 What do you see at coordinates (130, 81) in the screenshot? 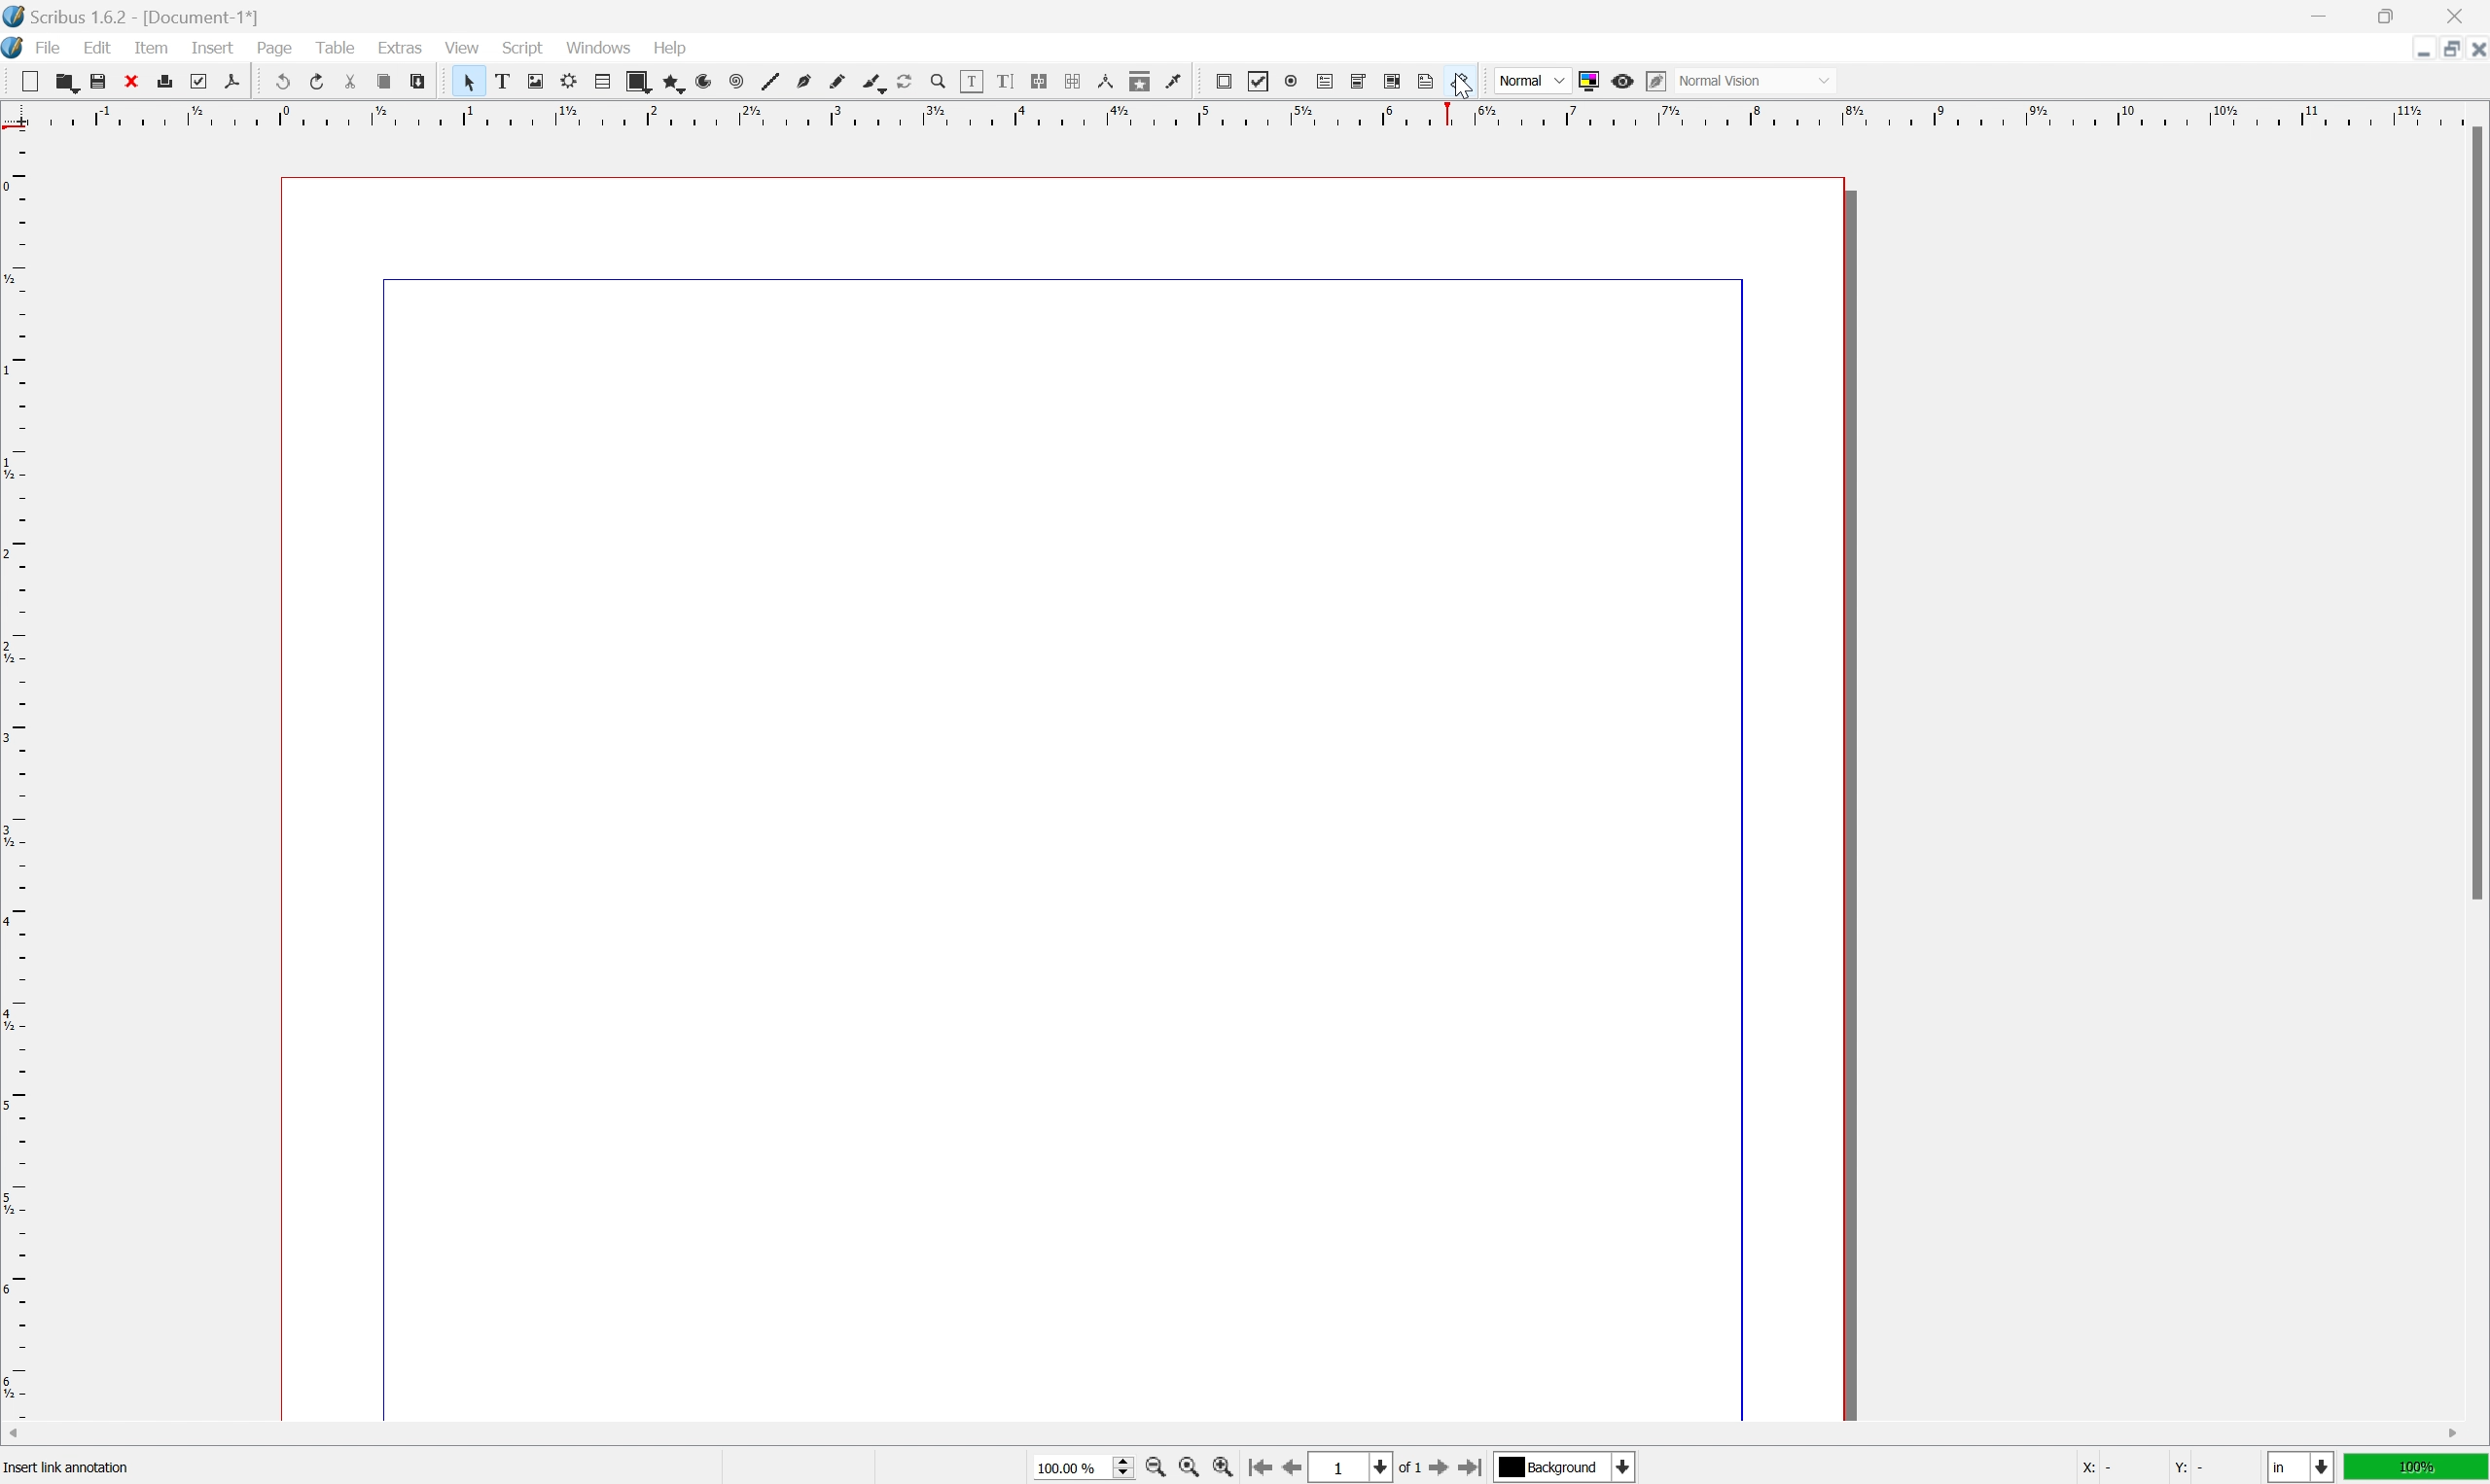
I see `close` at bounding box center [130, 81].